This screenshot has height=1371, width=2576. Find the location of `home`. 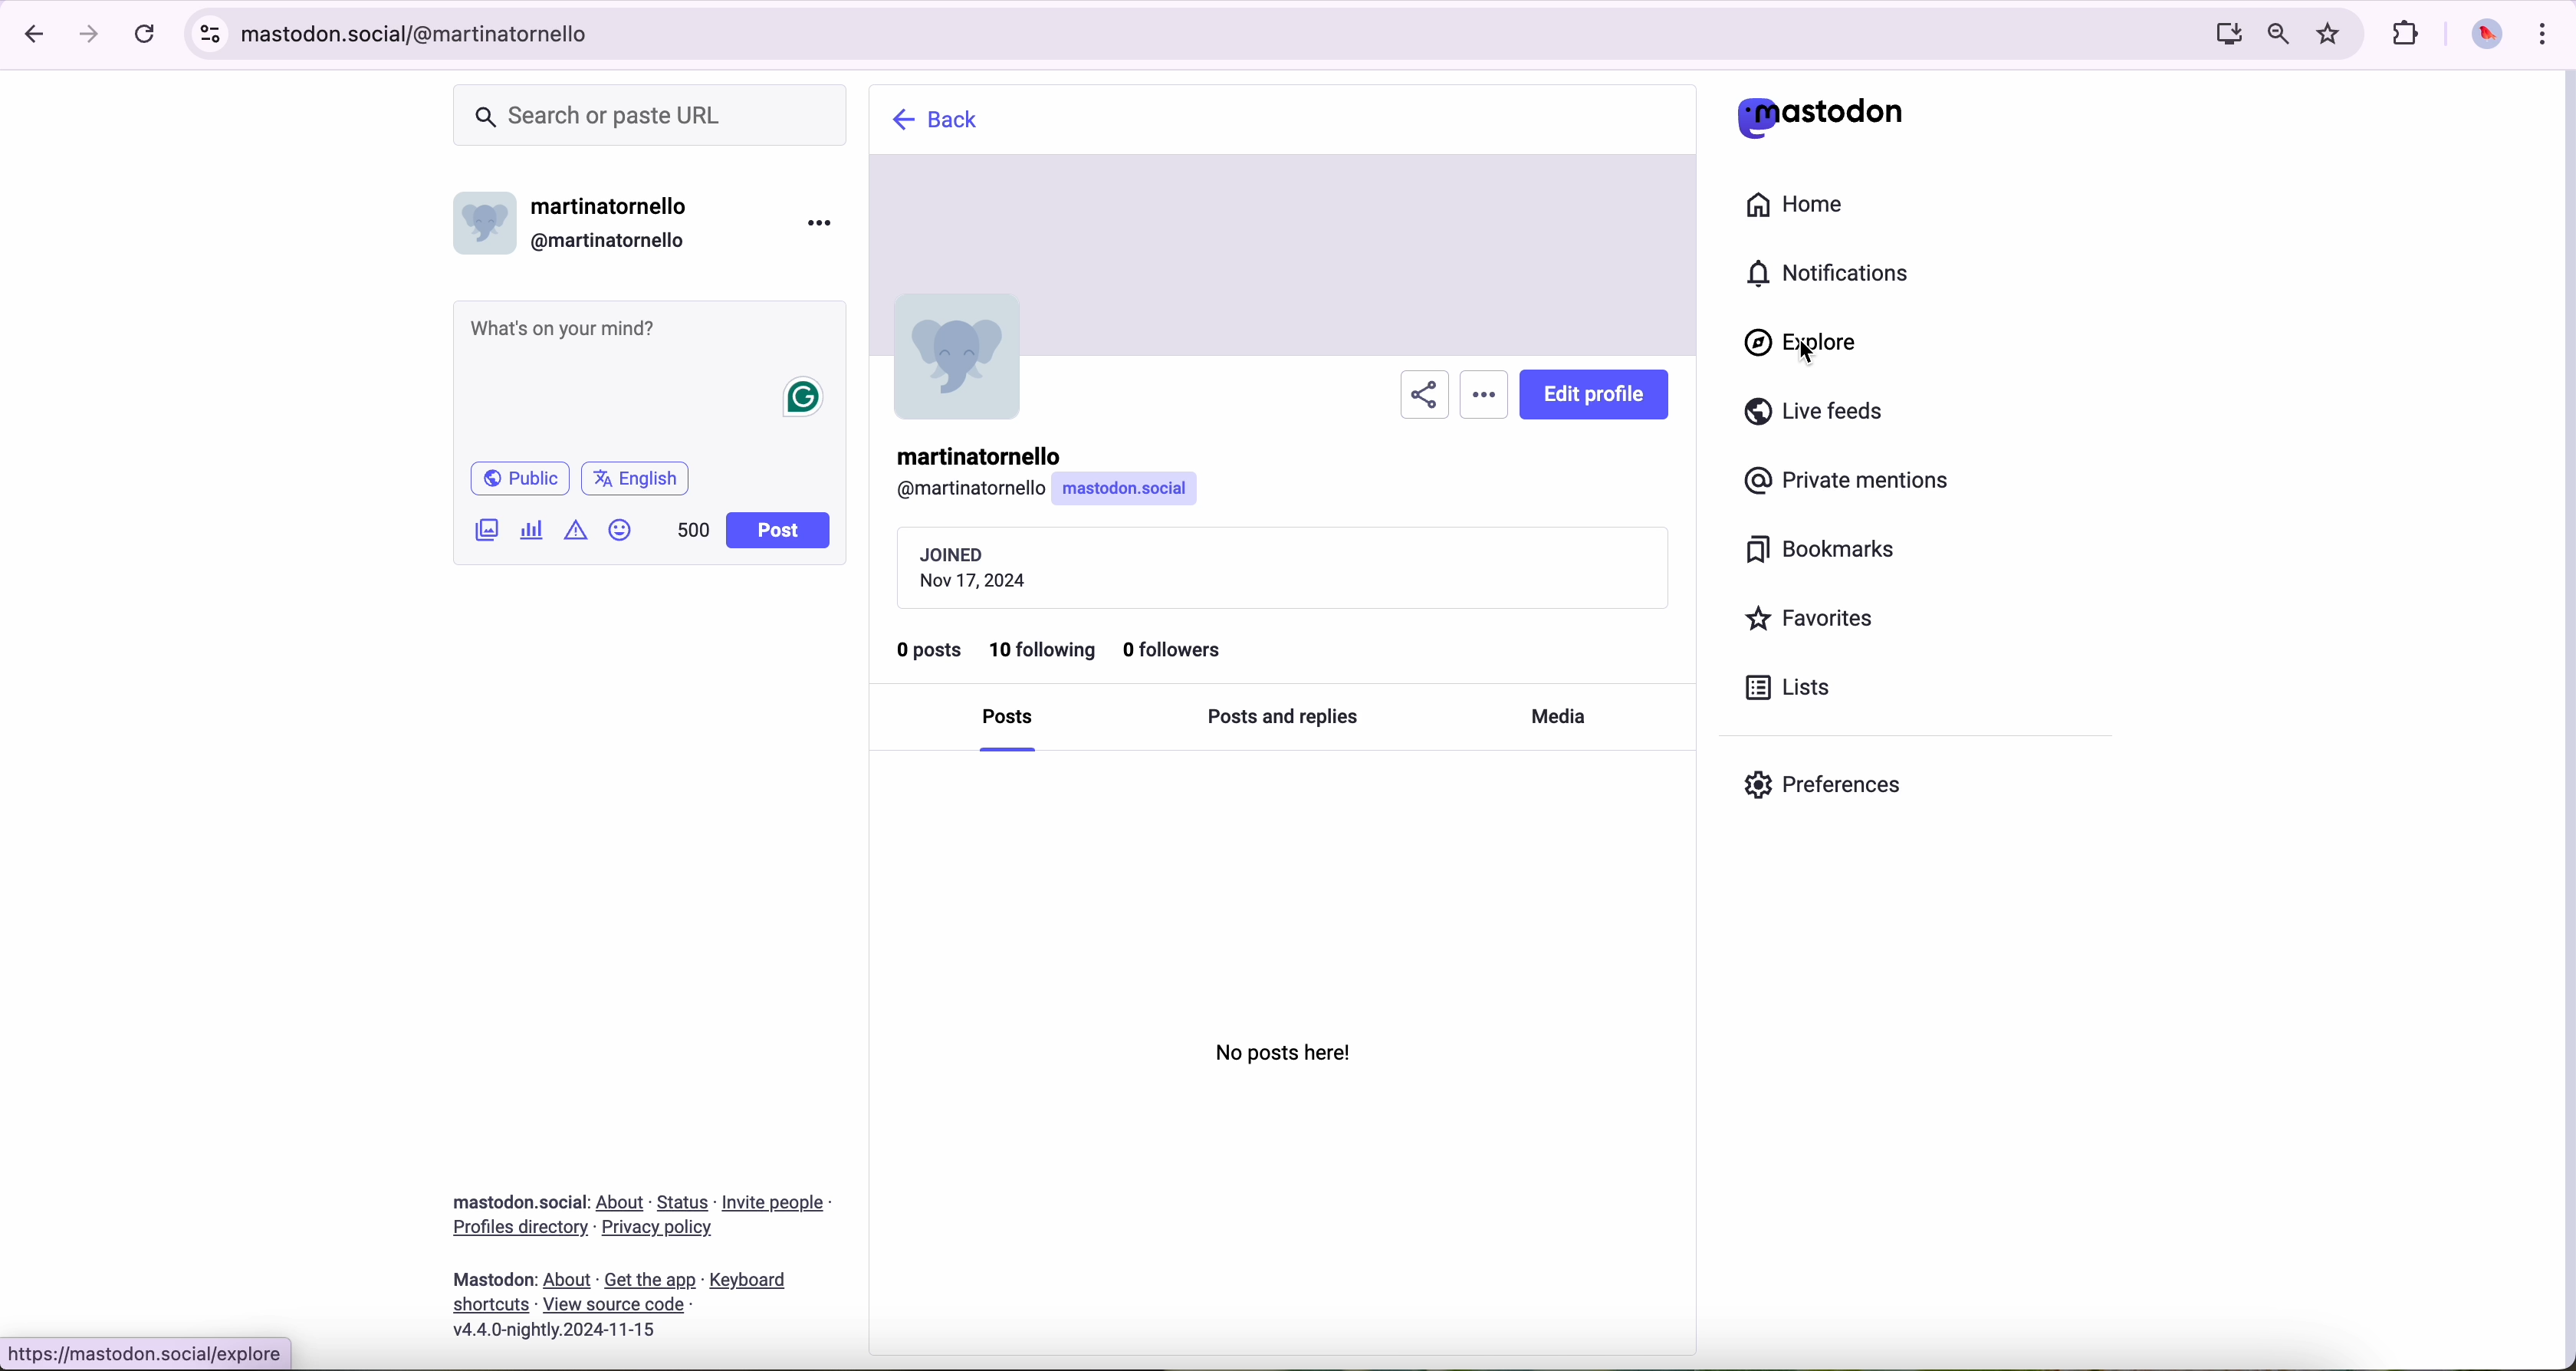

home is located at coordinates (1798, 202).